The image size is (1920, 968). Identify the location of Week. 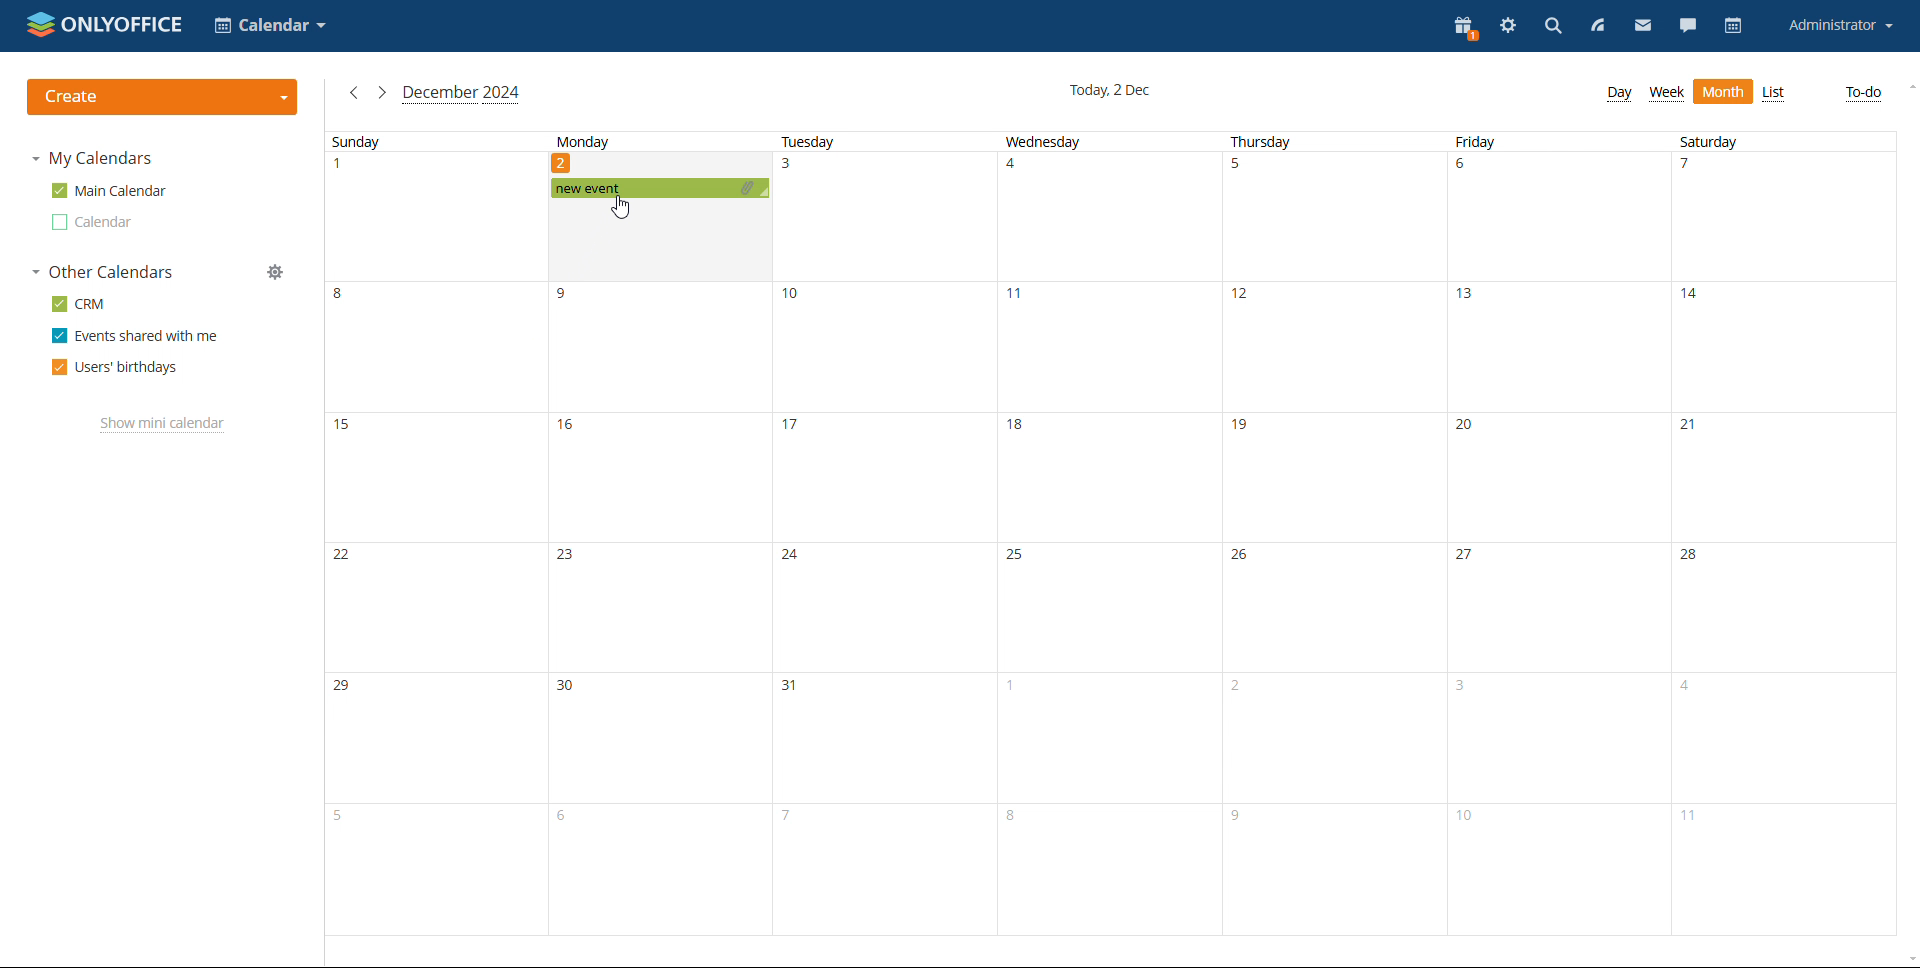
(1667, 93).